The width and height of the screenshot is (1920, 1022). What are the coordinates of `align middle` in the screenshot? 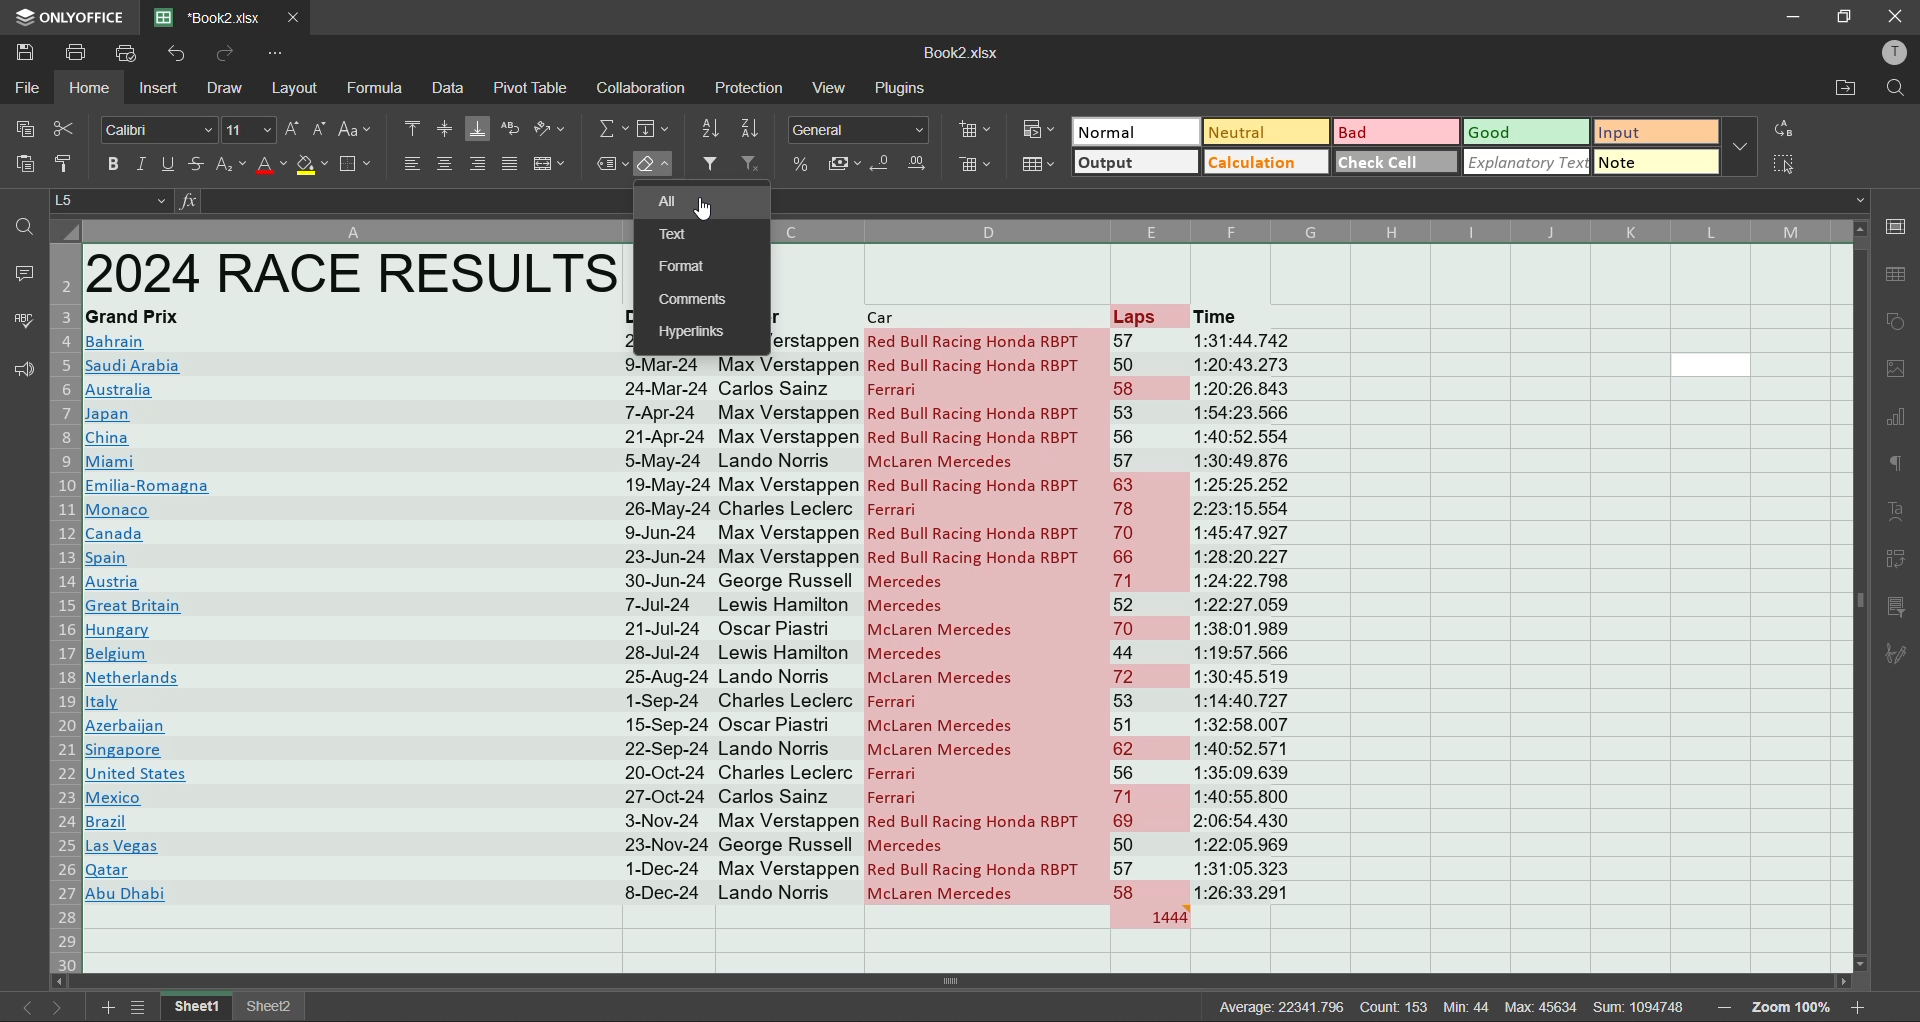 It's located at (443, 129).